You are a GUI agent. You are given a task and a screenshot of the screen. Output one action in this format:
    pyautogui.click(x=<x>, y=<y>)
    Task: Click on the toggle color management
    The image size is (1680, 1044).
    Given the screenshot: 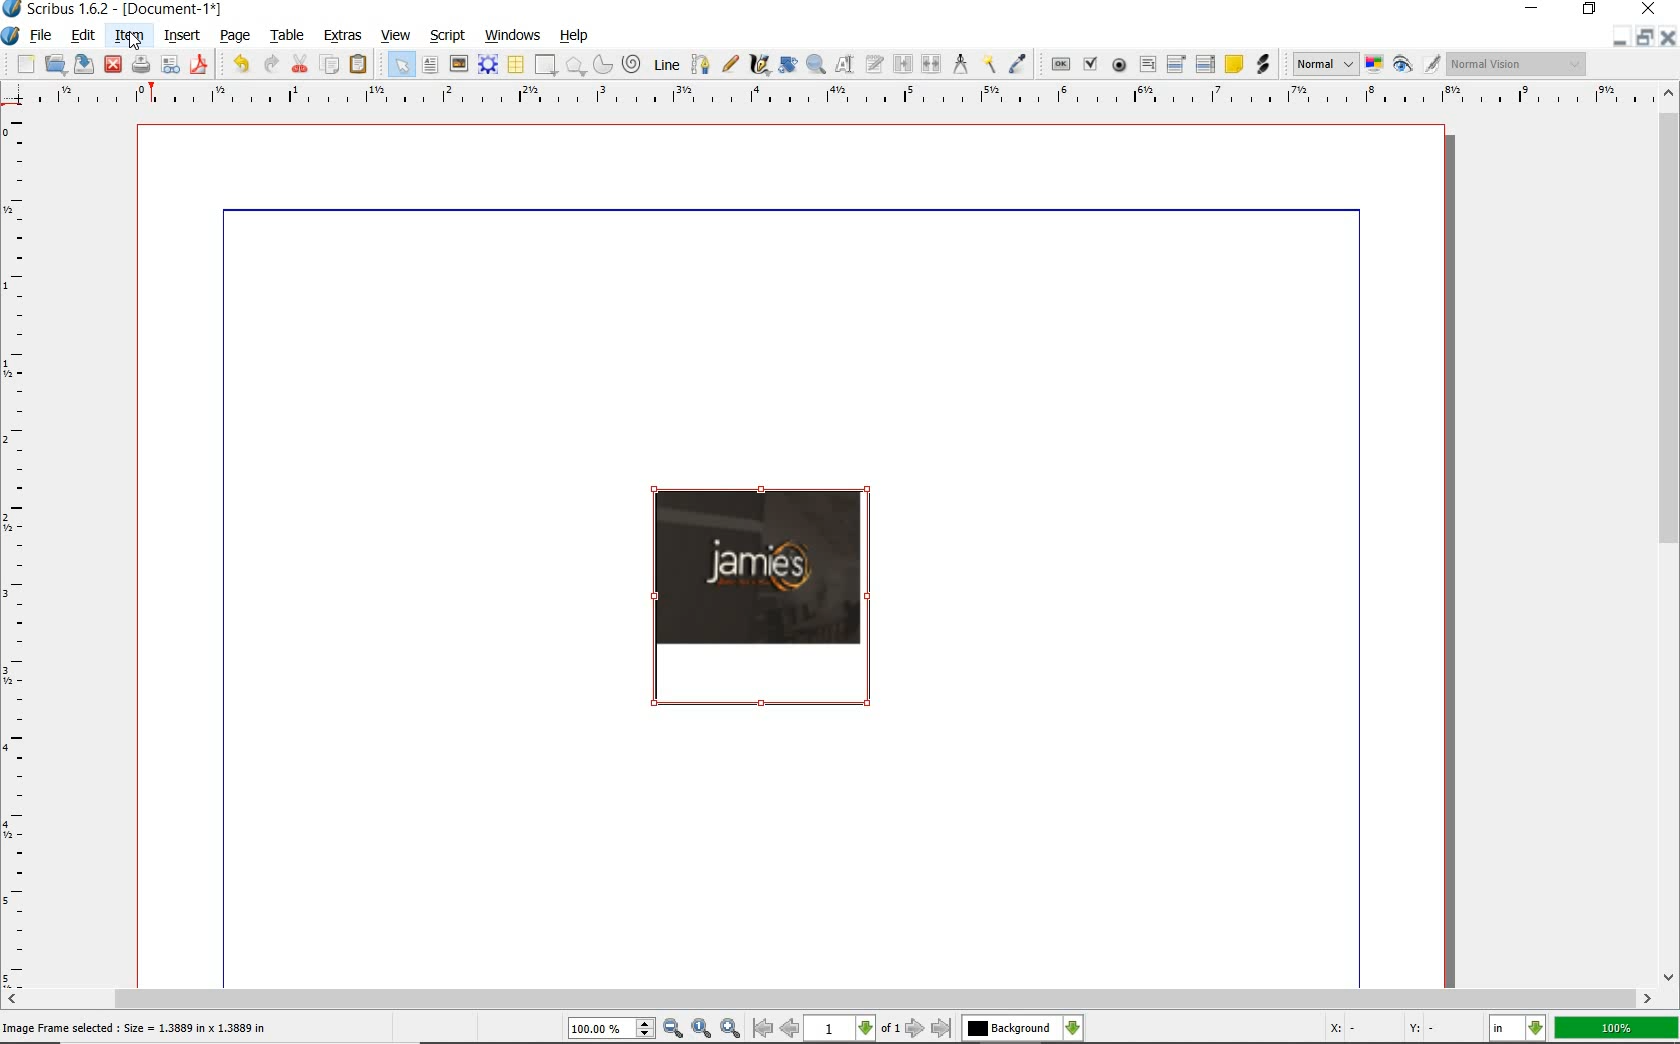 What is the action you would take?
    pyautogui.click(x=1373, y=65)
    